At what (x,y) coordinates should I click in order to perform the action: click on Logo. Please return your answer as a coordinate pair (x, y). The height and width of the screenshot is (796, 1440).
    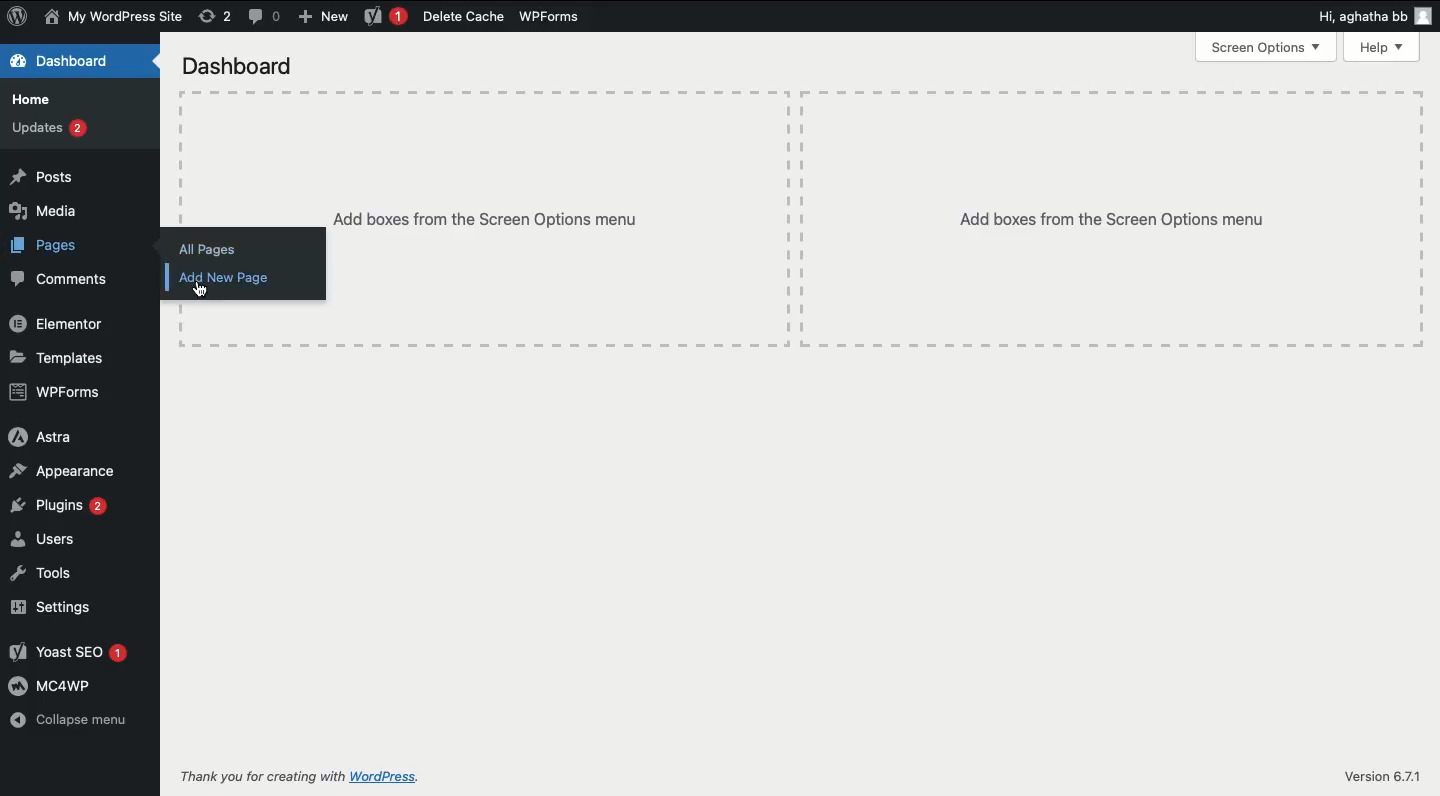
    Looking at the image, I should click on (19, 18).